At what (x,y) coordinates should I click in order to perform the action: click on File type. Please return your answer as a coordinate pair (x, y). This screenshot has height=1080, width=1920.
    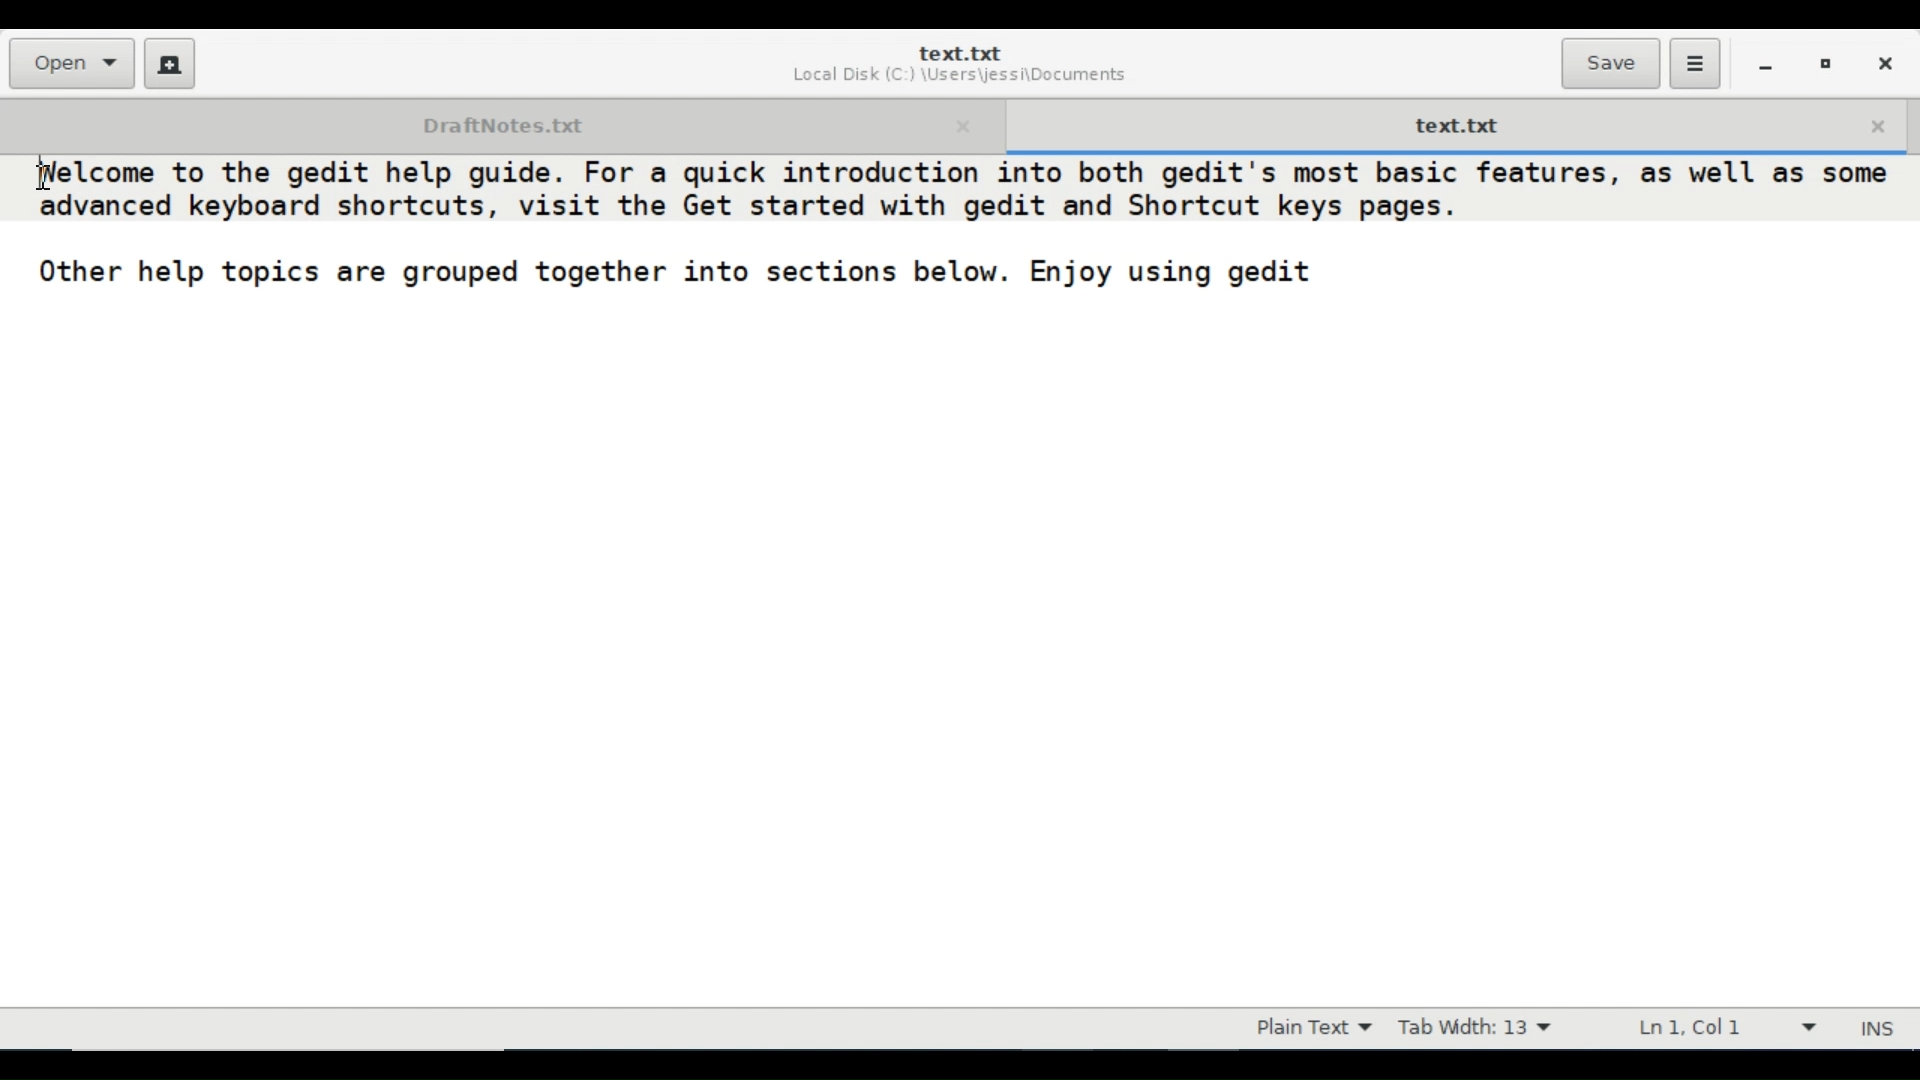
    Looking at the image, I should click on (1309, 1028).